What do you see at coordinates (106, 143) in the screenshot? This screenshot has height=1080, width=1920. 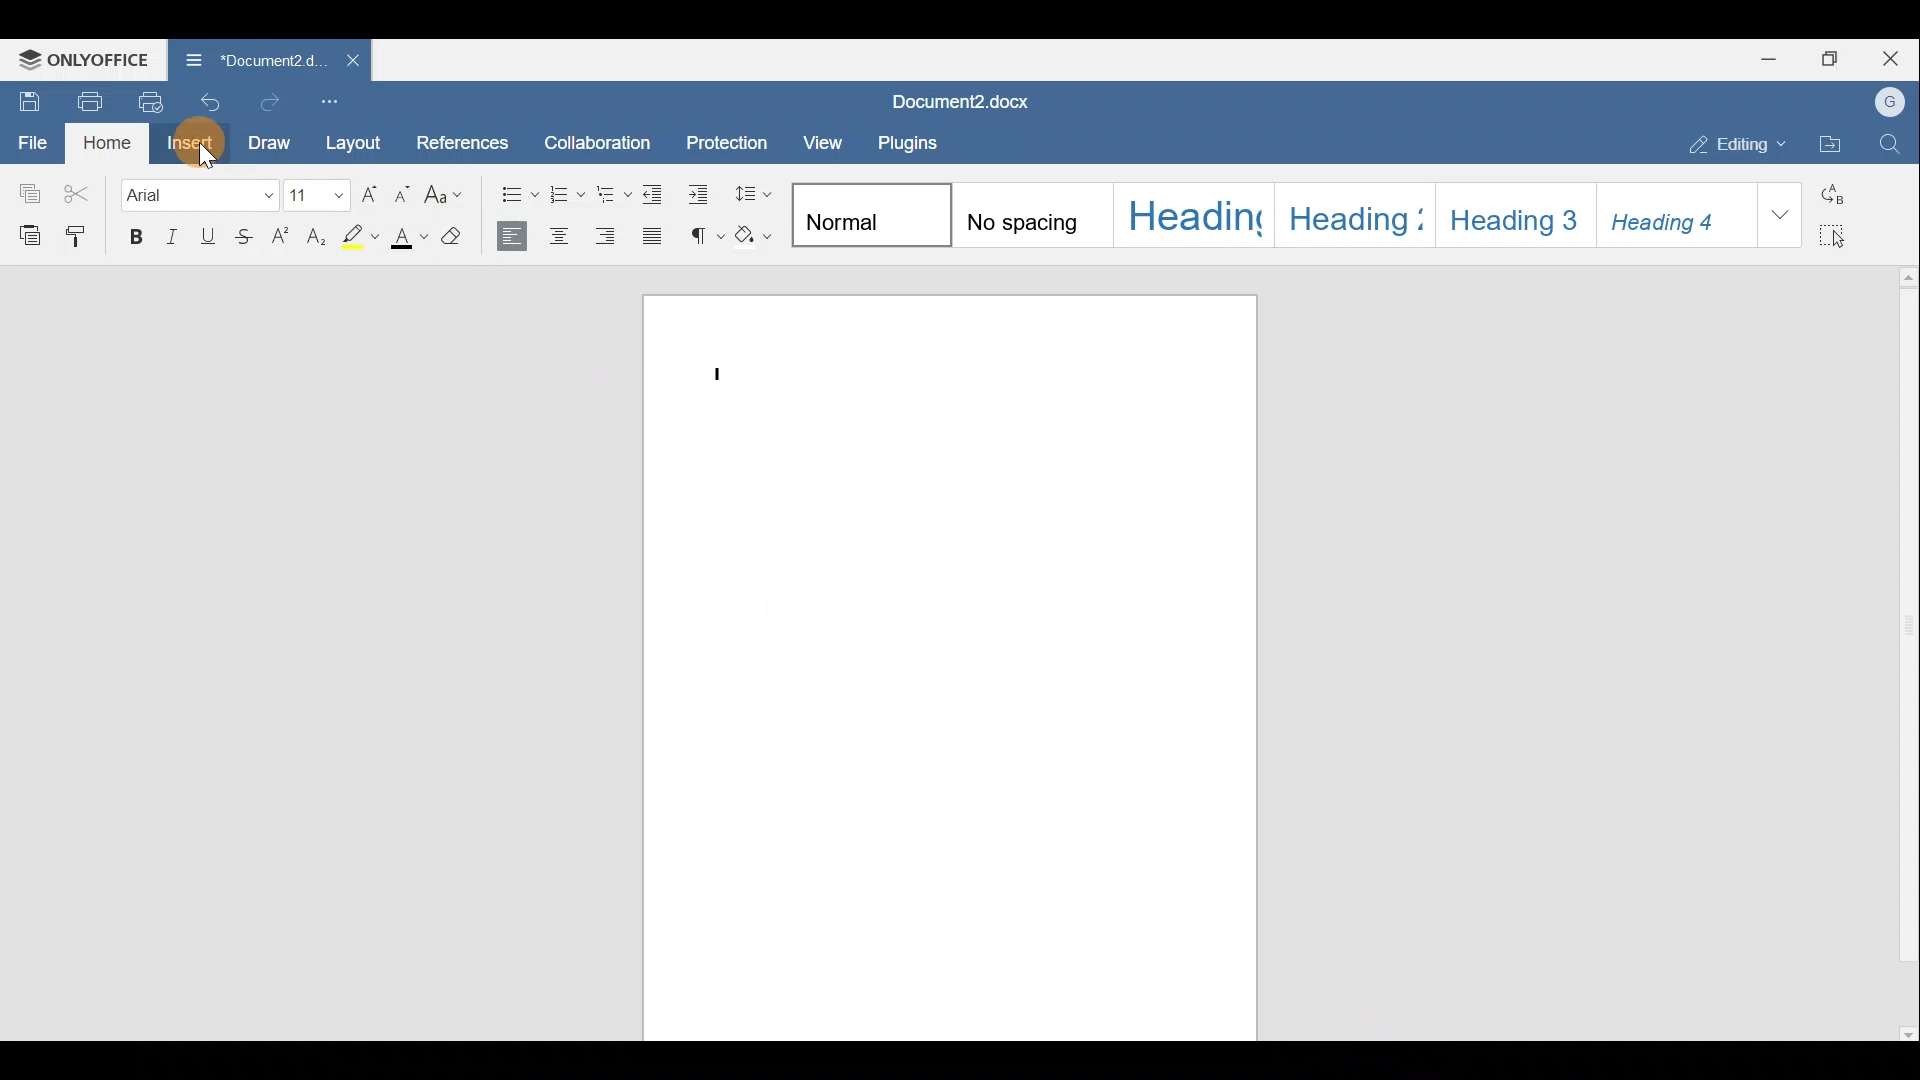 I see `Home` at bounding box center [106, 143].